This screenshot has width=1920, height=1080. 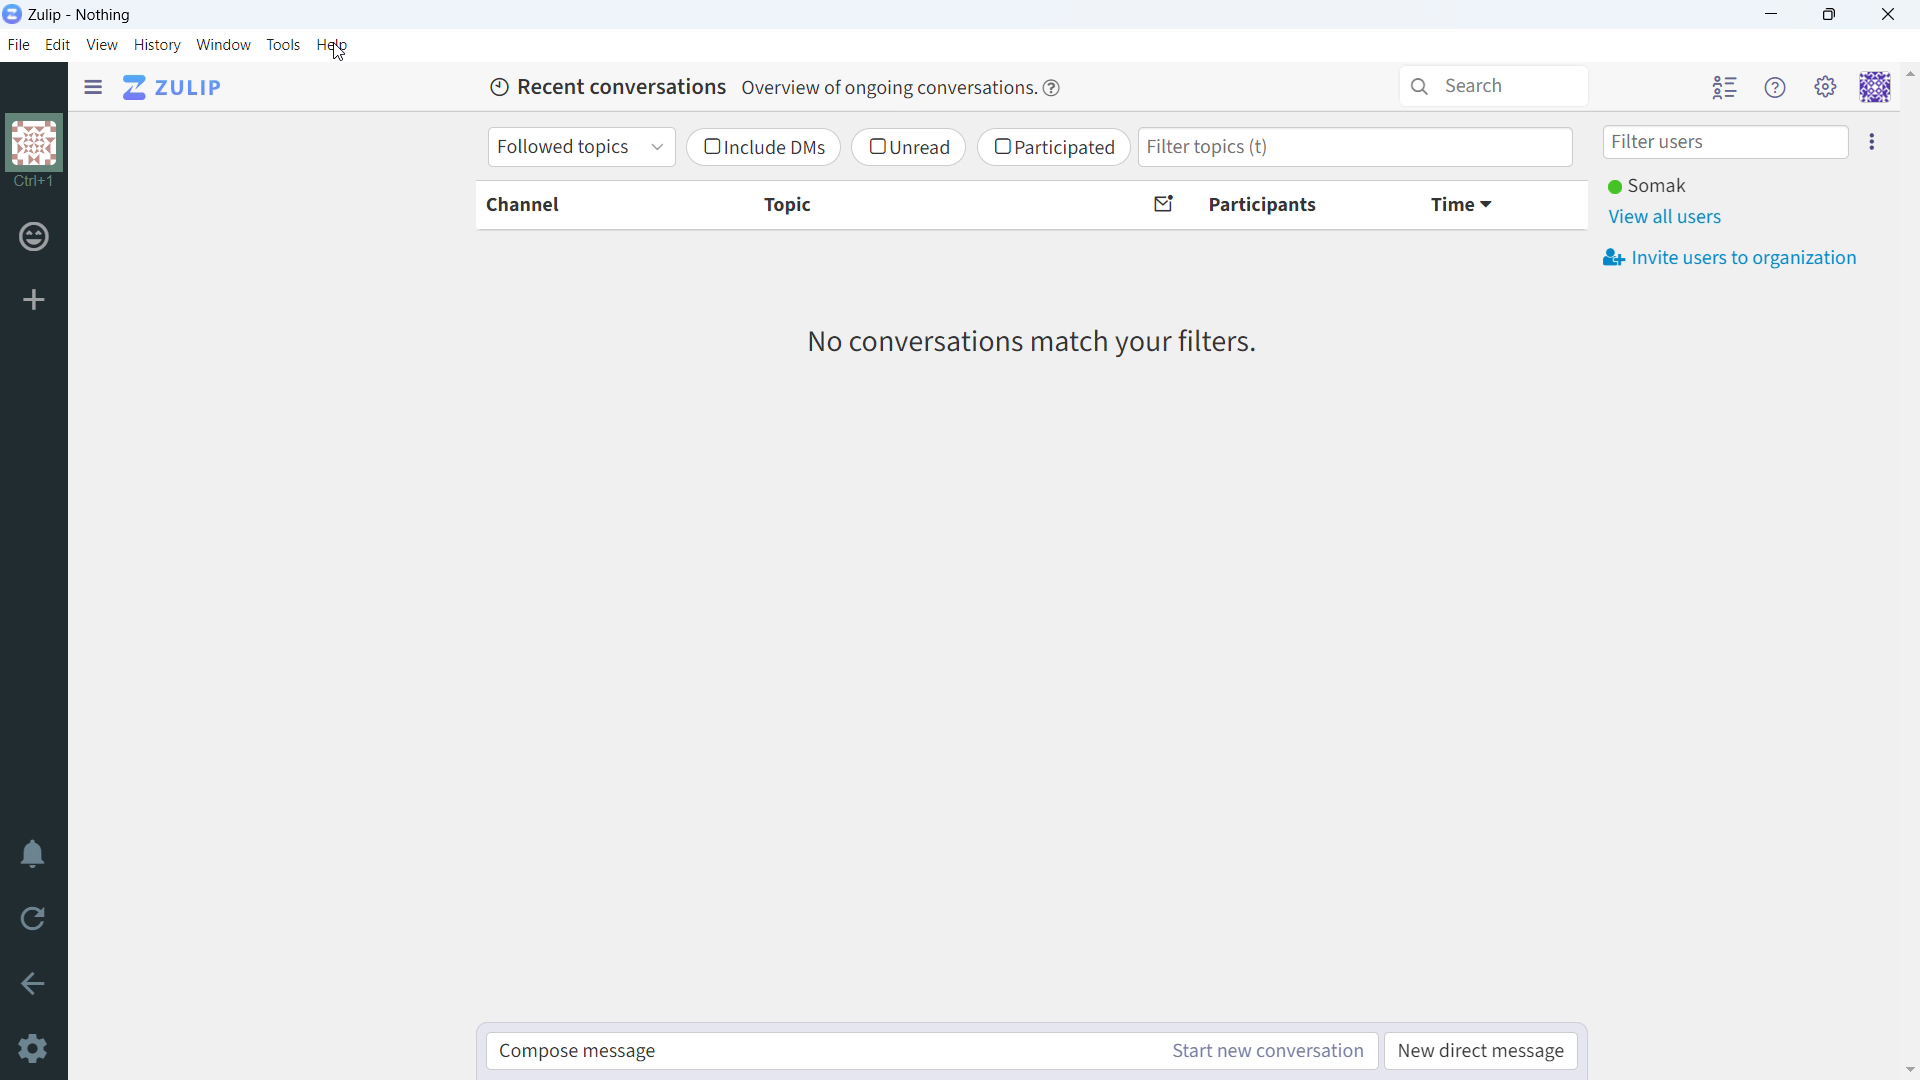 What do you see at coordinates (32, 917) in the screenshot?
I see `reload` at bounding box center [32, 917].